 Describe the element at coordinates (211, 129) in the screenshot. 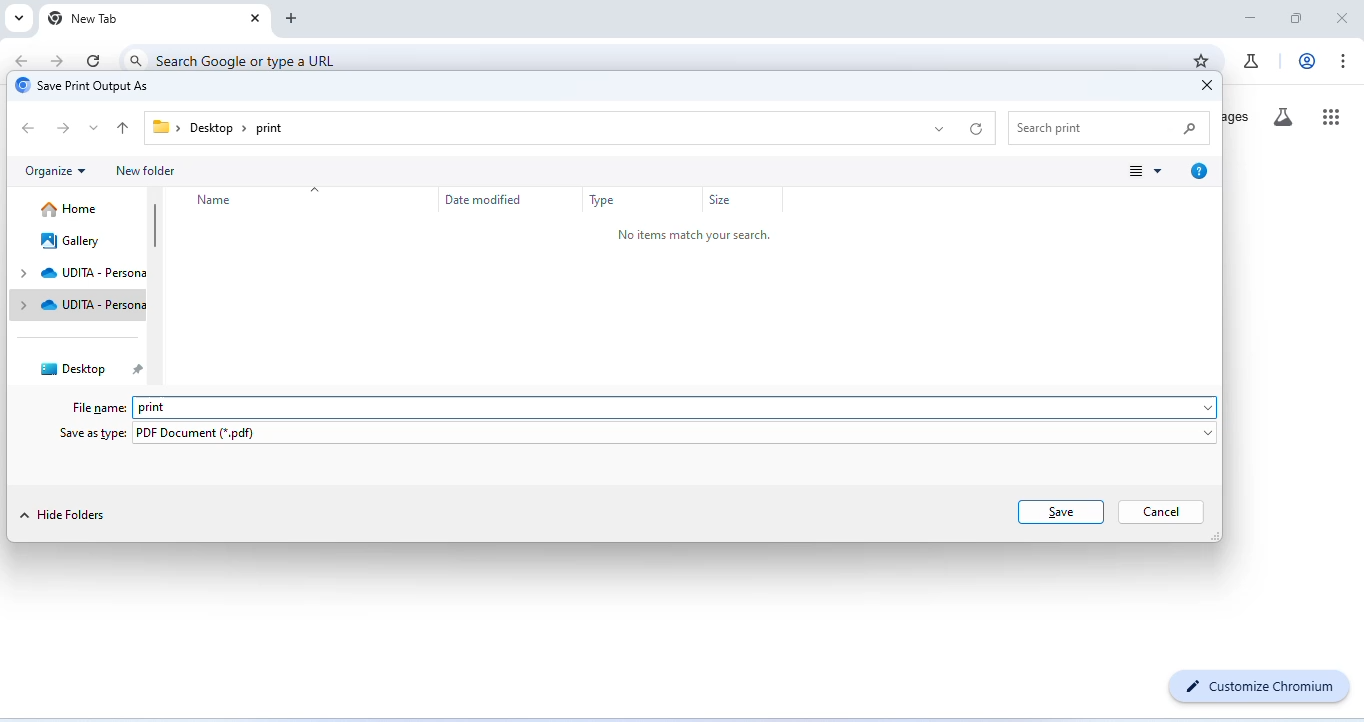

I see `Desktop` at that location.